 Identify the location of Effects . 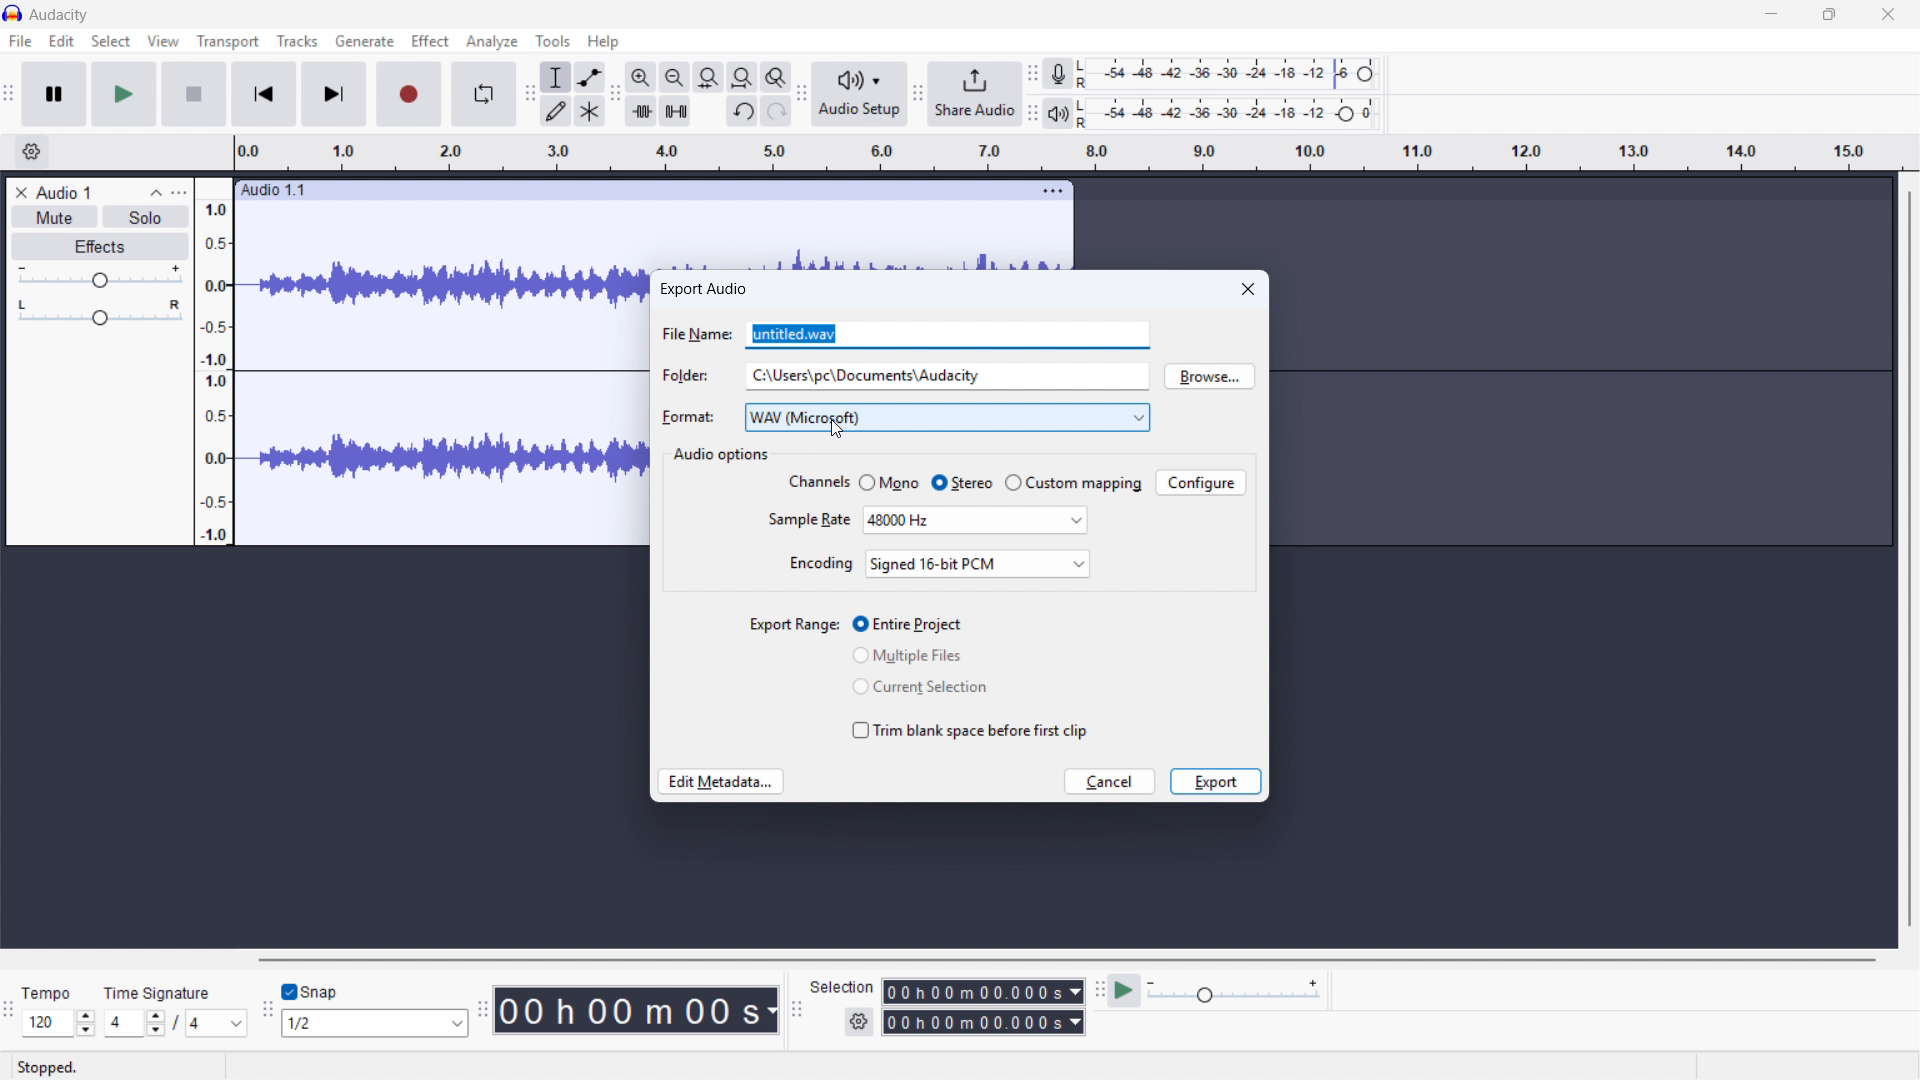
(98, 247).